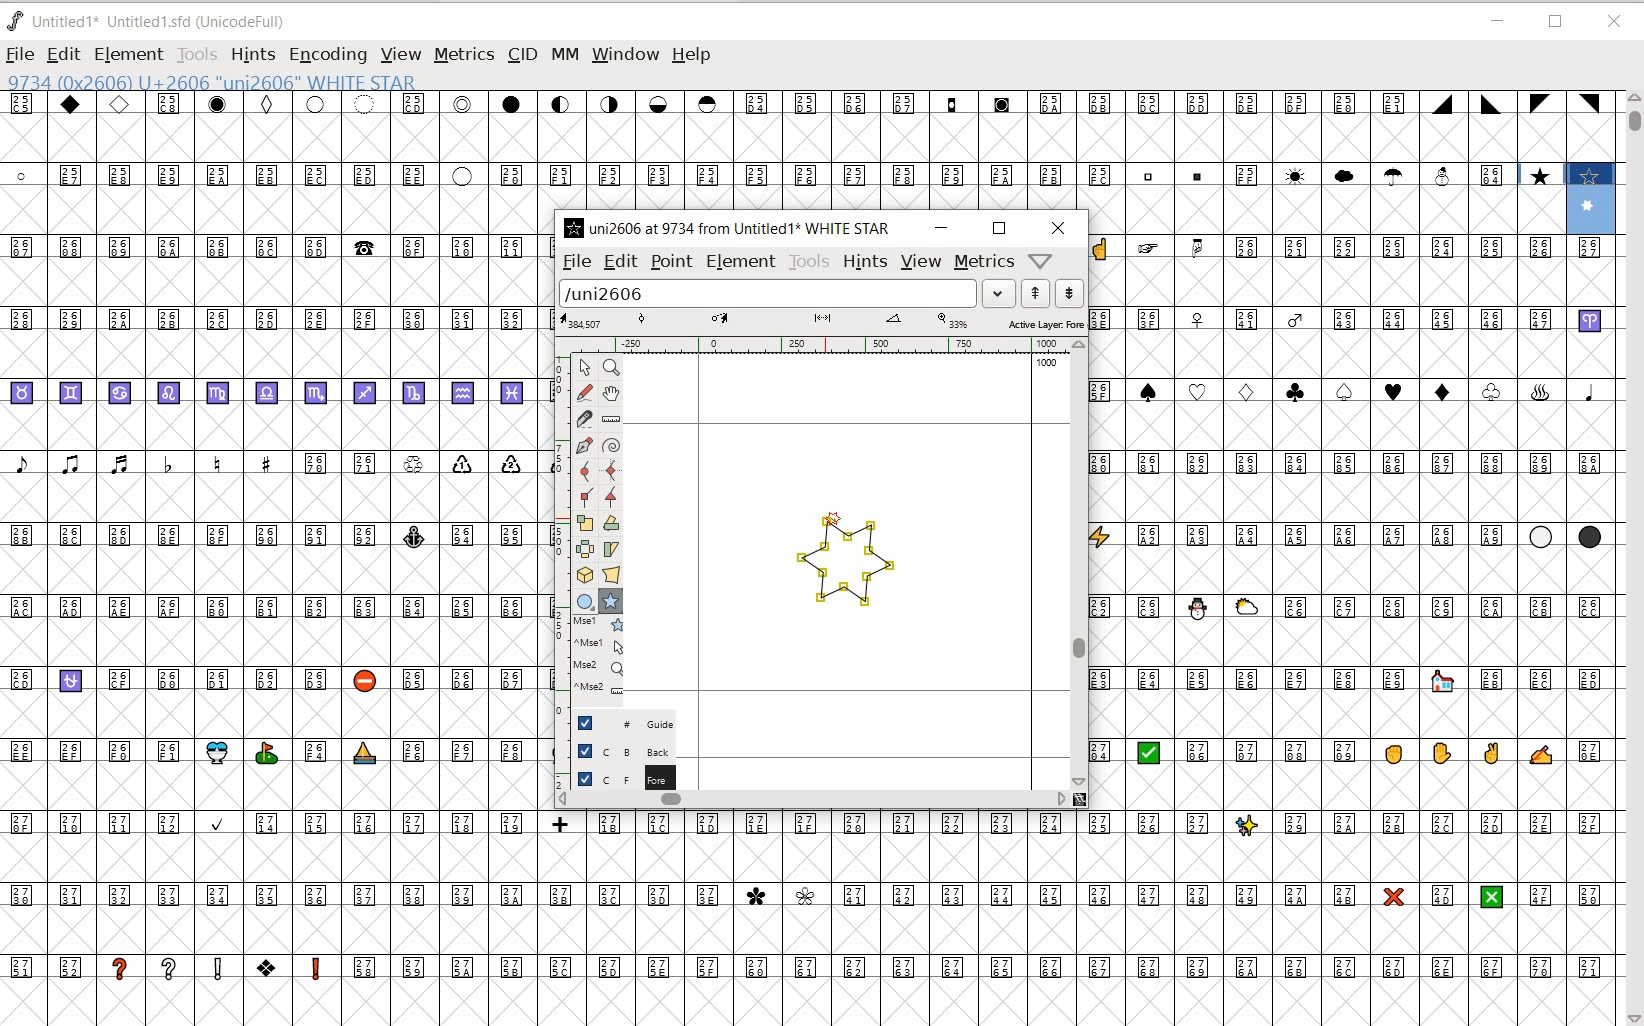  What do you see at coordinates (613, 420) in the screenshot?
I see `MEASURE DISTANCE ` at bounding box center [613, 420].